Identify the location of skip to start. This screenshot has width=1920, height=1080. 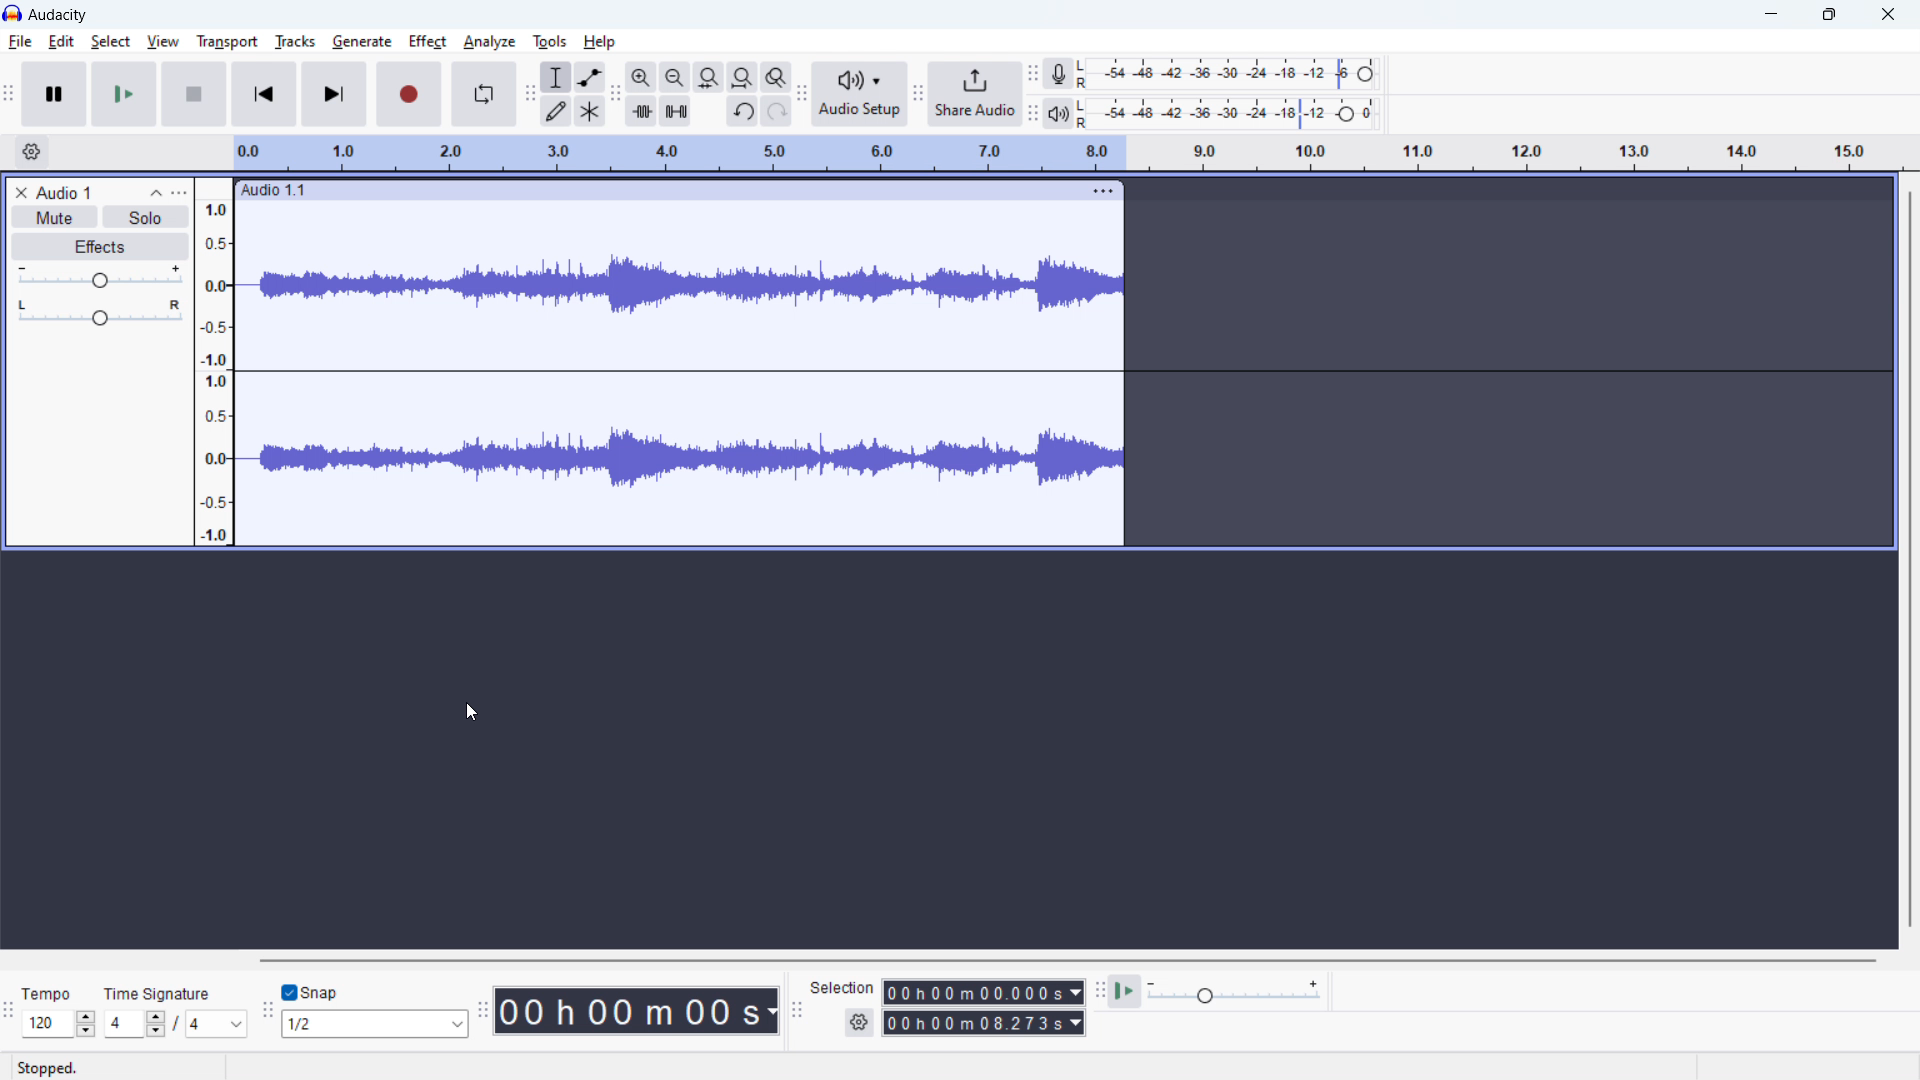
(265, 93).